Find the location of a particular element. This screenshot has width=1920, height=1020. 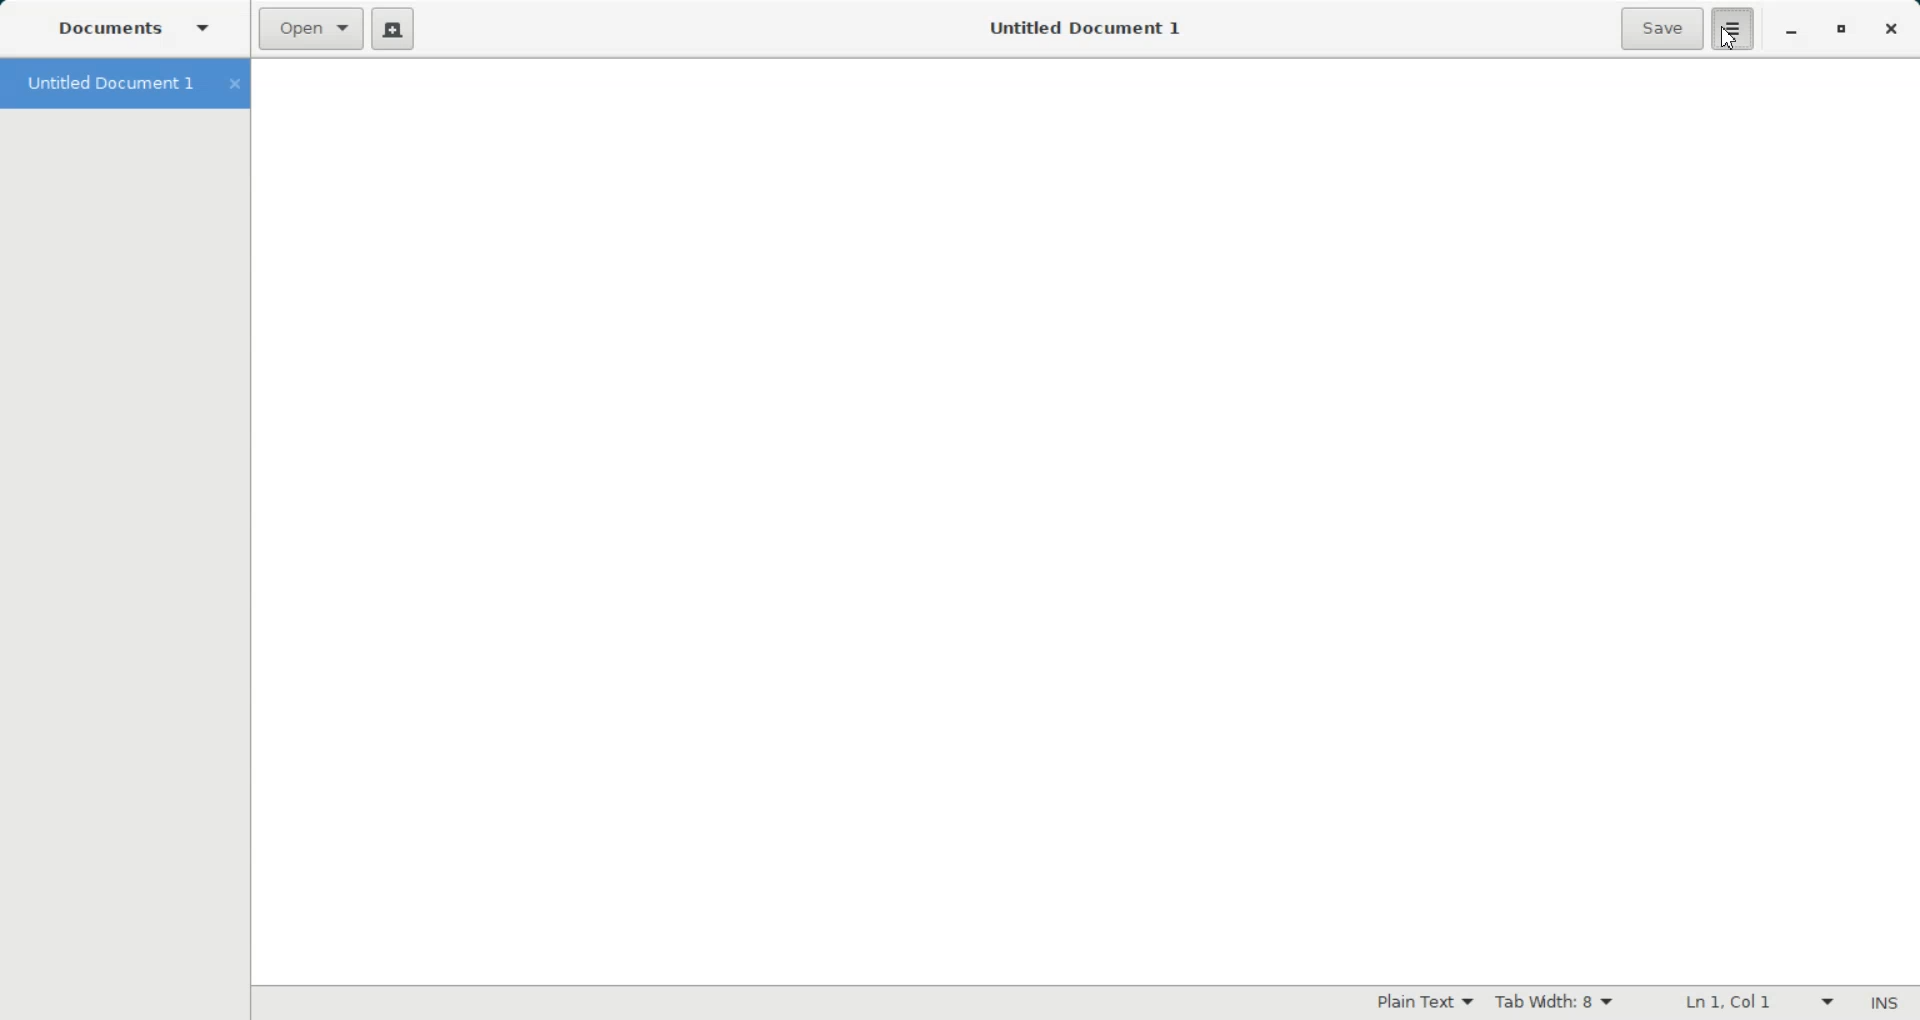

Untitled Document 1 tab is located at coordinates (106, 83).